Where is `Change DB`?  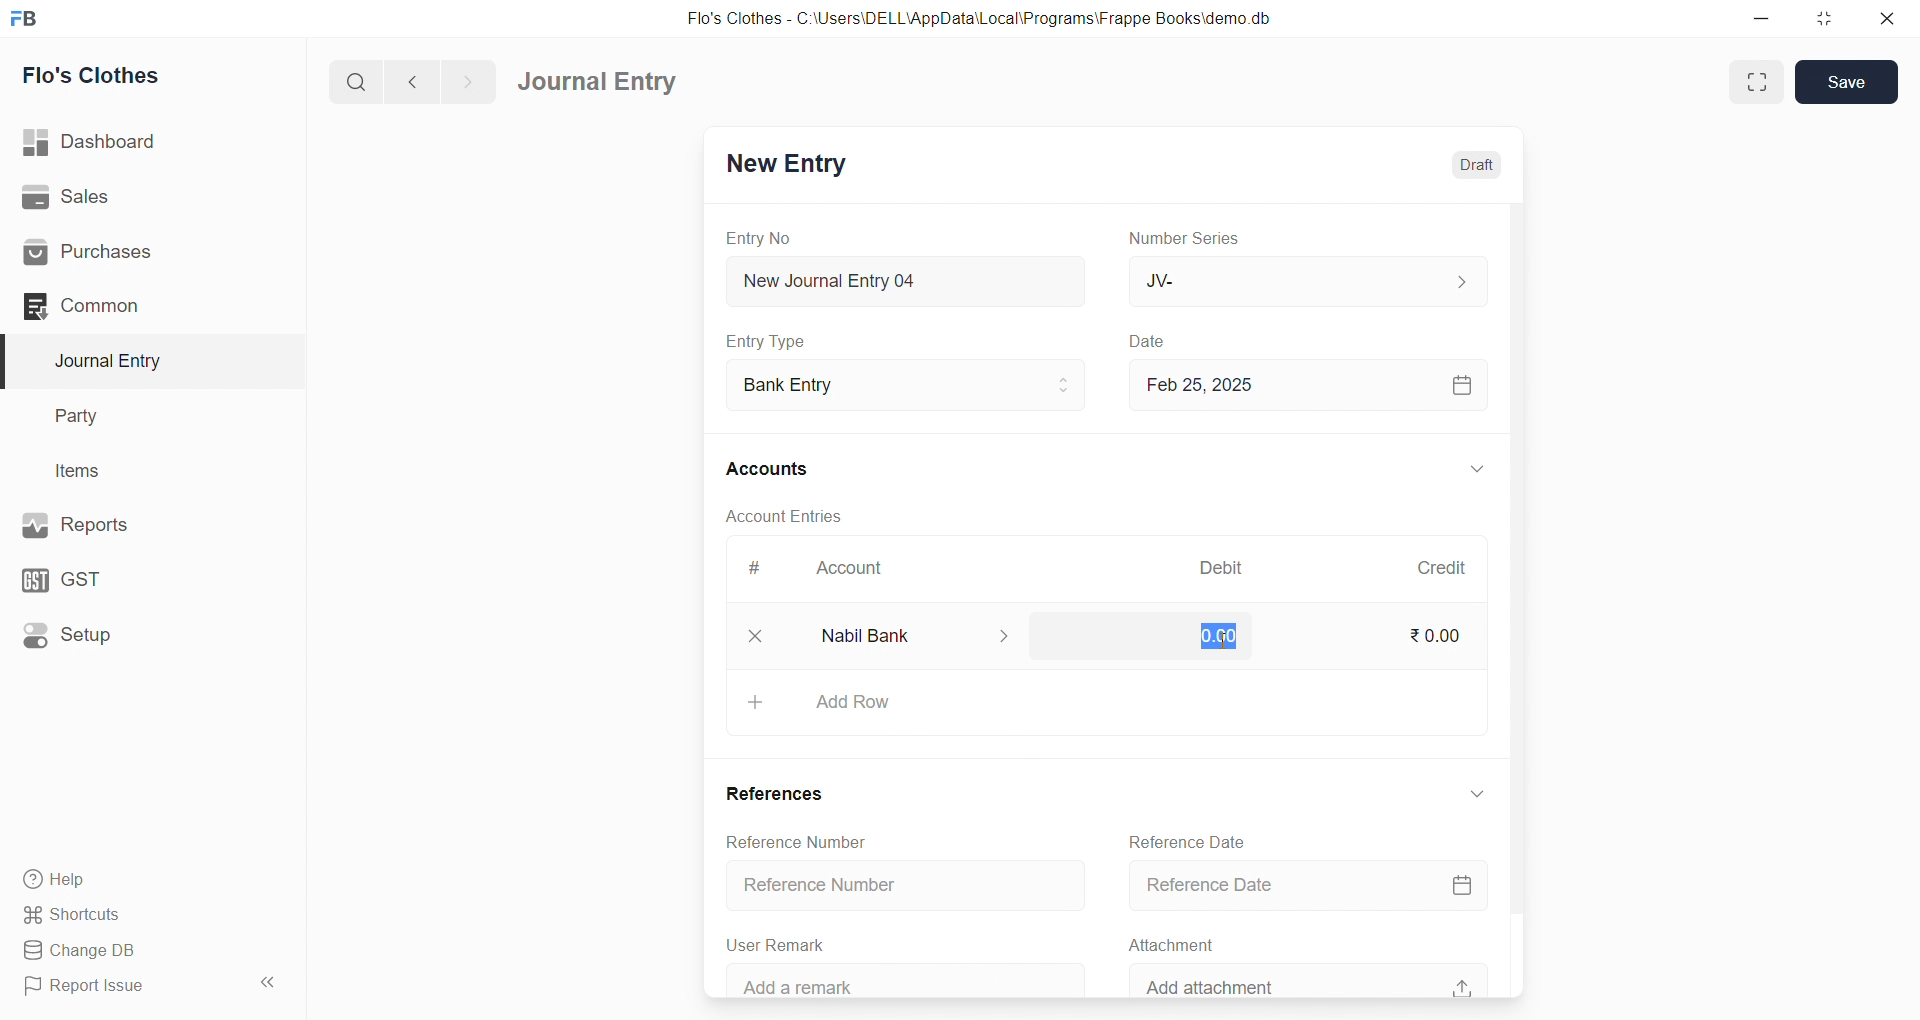
Change DB is located at coordinates (143, 951).